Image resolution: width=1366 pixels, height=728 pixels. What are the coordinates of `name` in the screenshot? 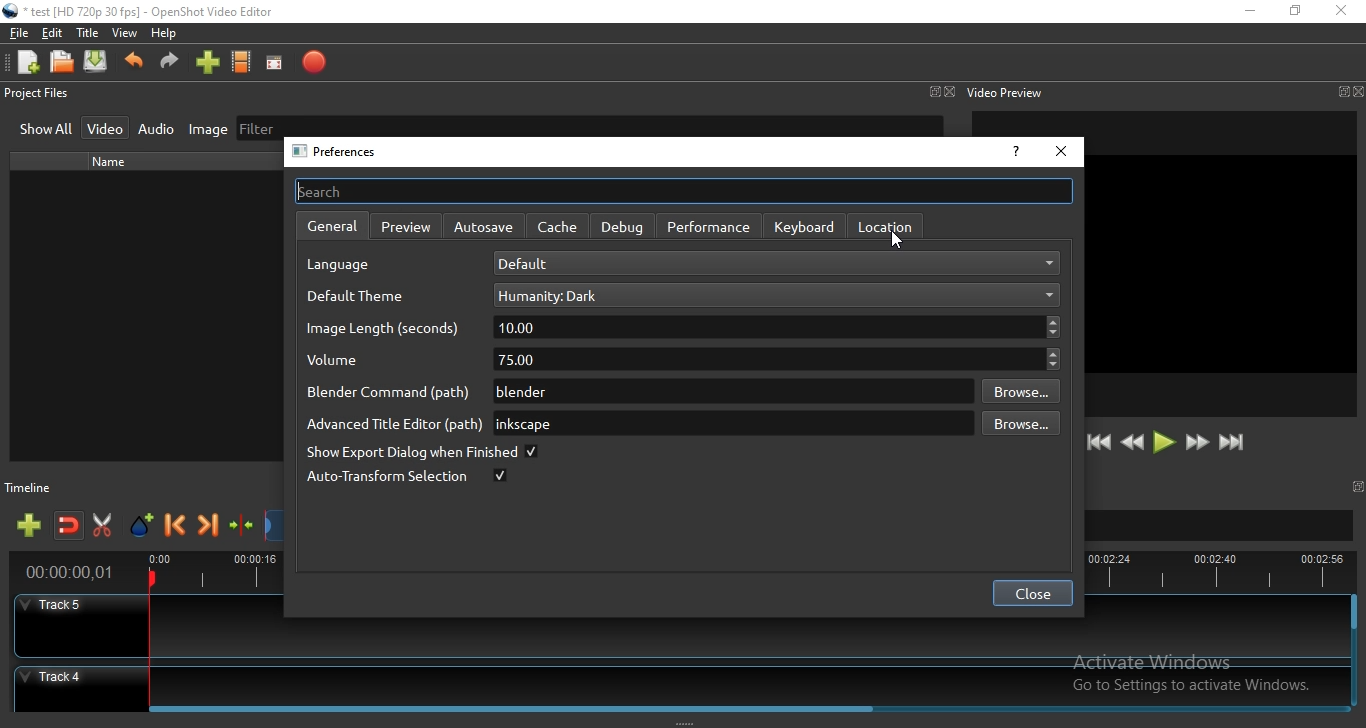 It's located at (116, 162).